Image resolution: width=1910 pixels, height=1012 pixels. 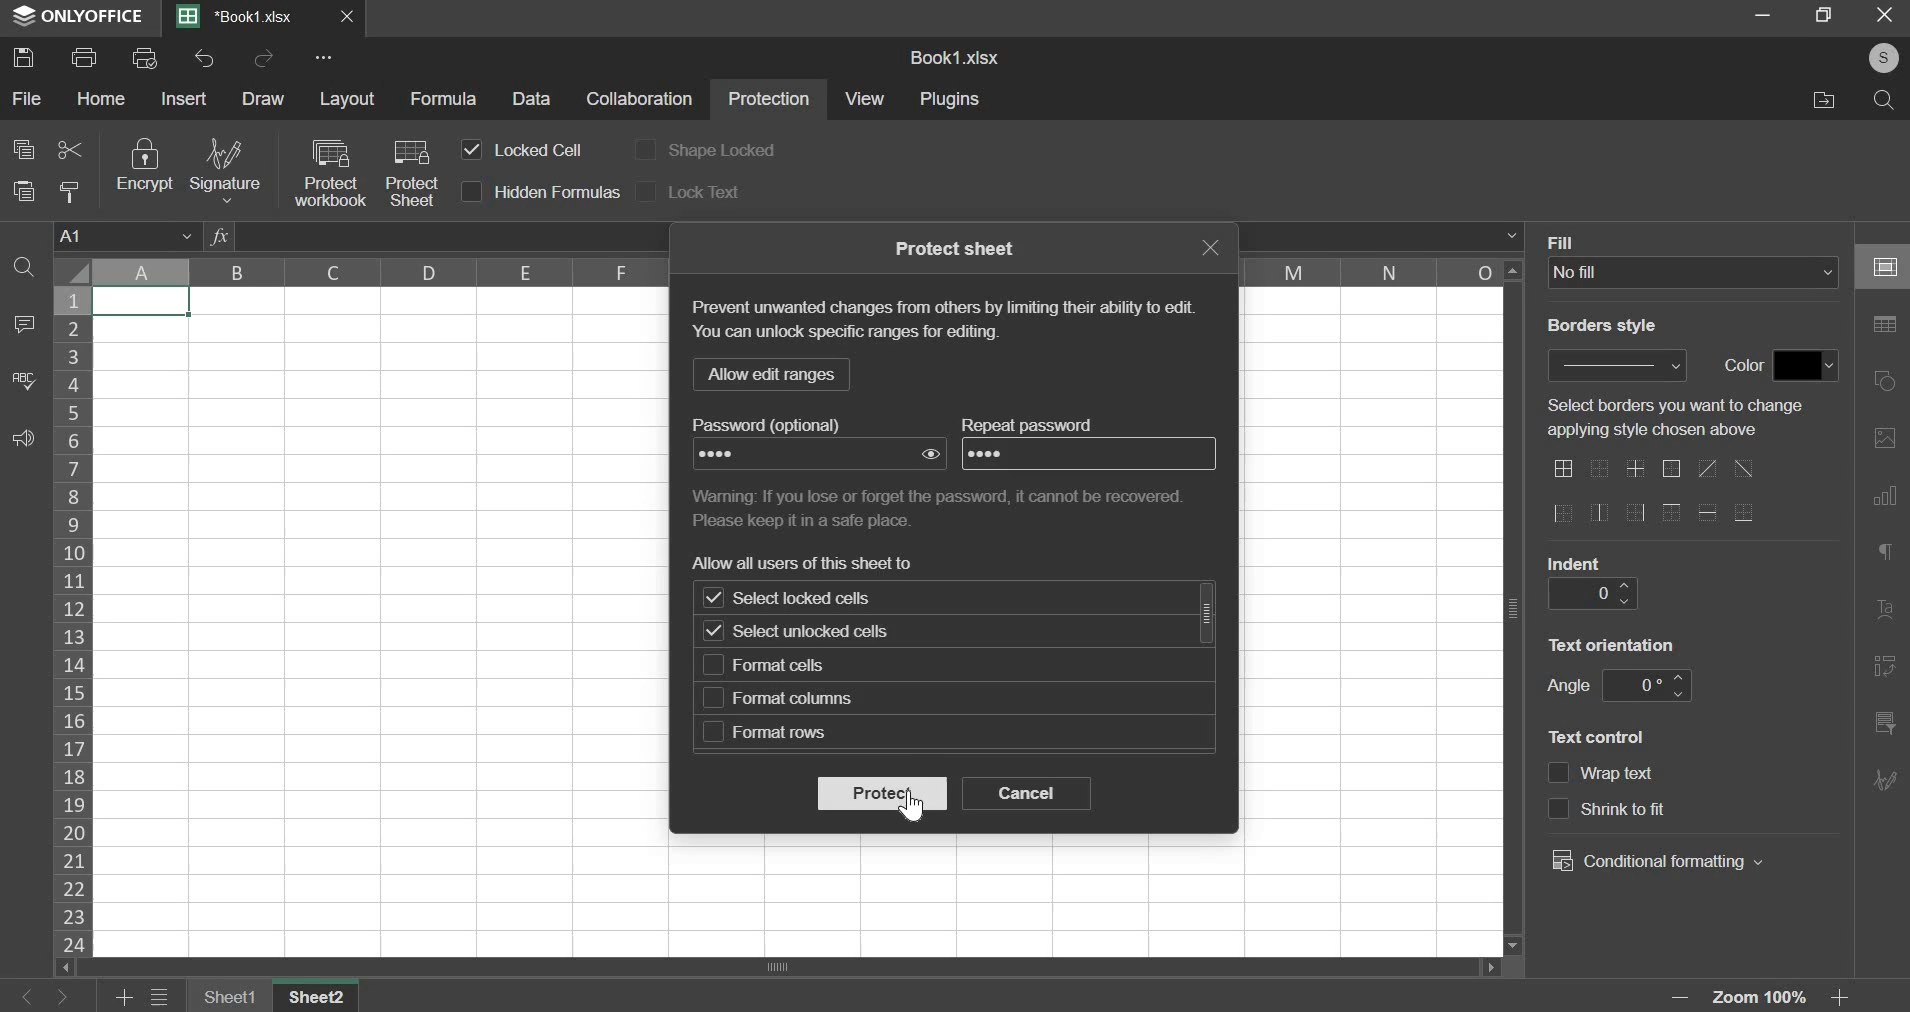 What do you see at coordinates (1670, 470) in the screenshot?
I see `border options` at bounding box center [1670, 470].